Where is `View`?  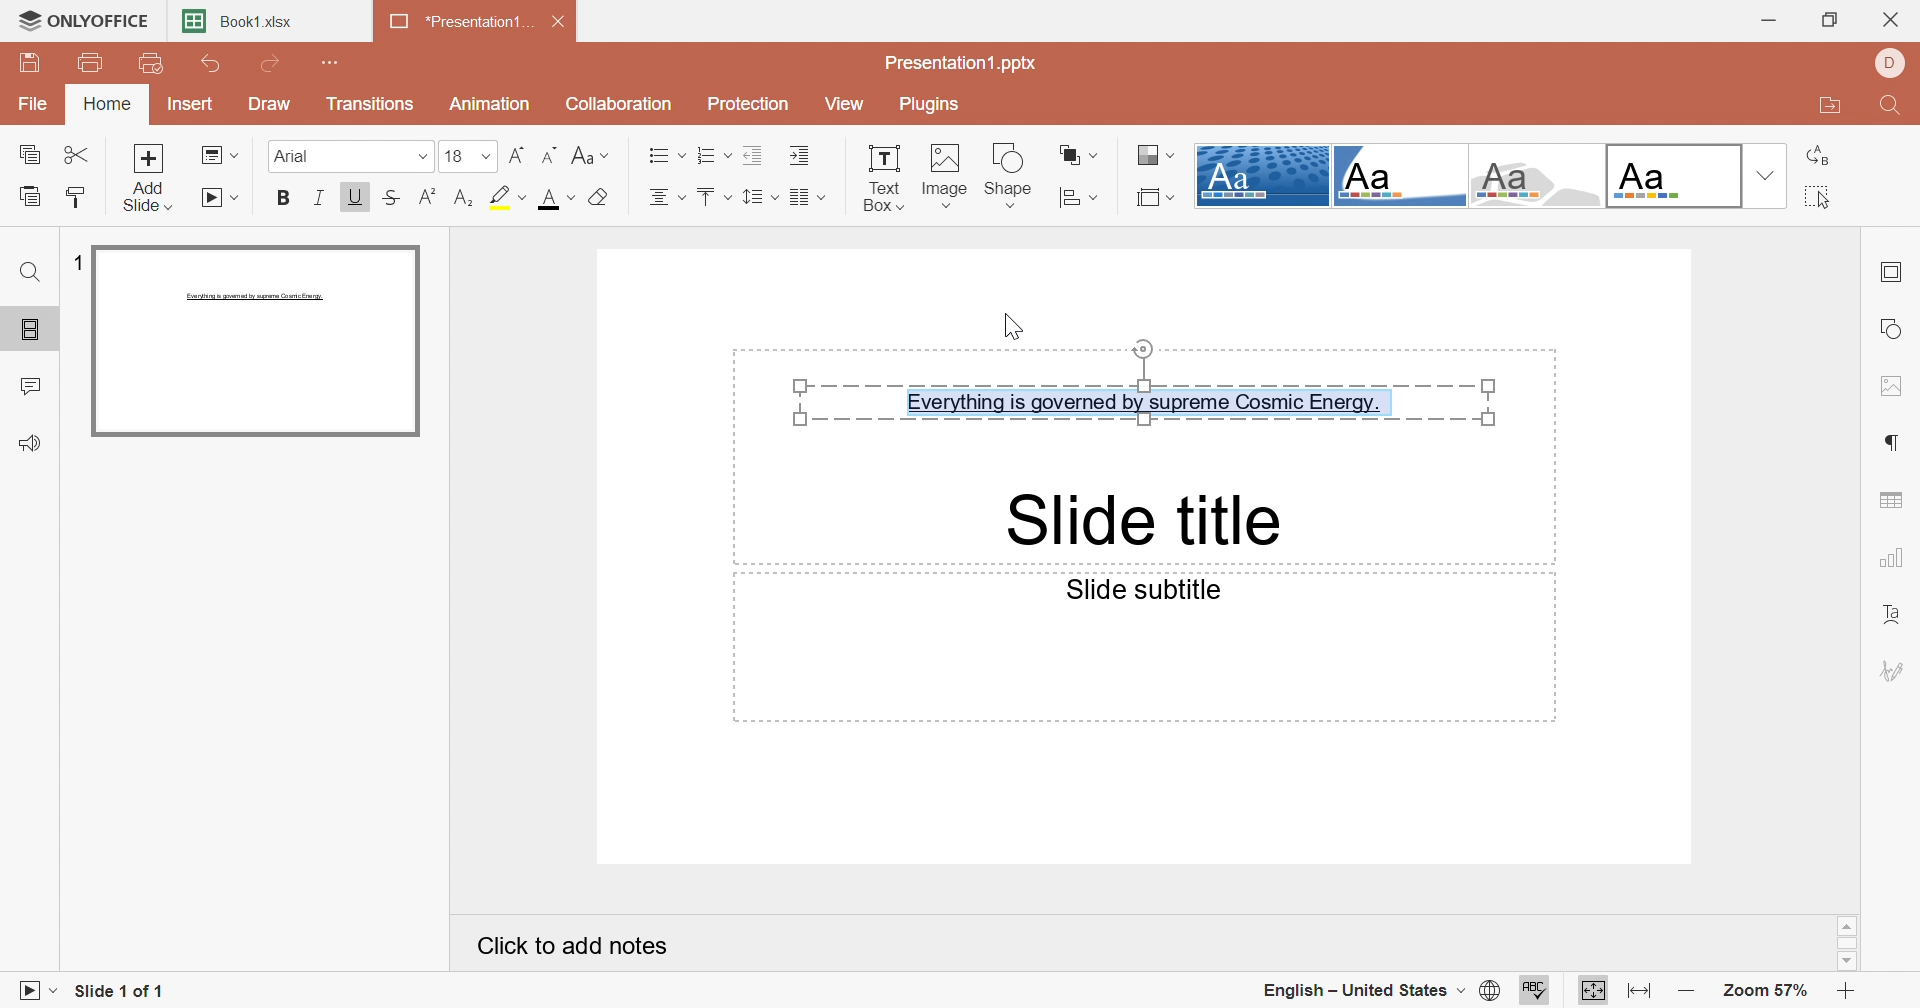
View is located at coordinates (845, 104).